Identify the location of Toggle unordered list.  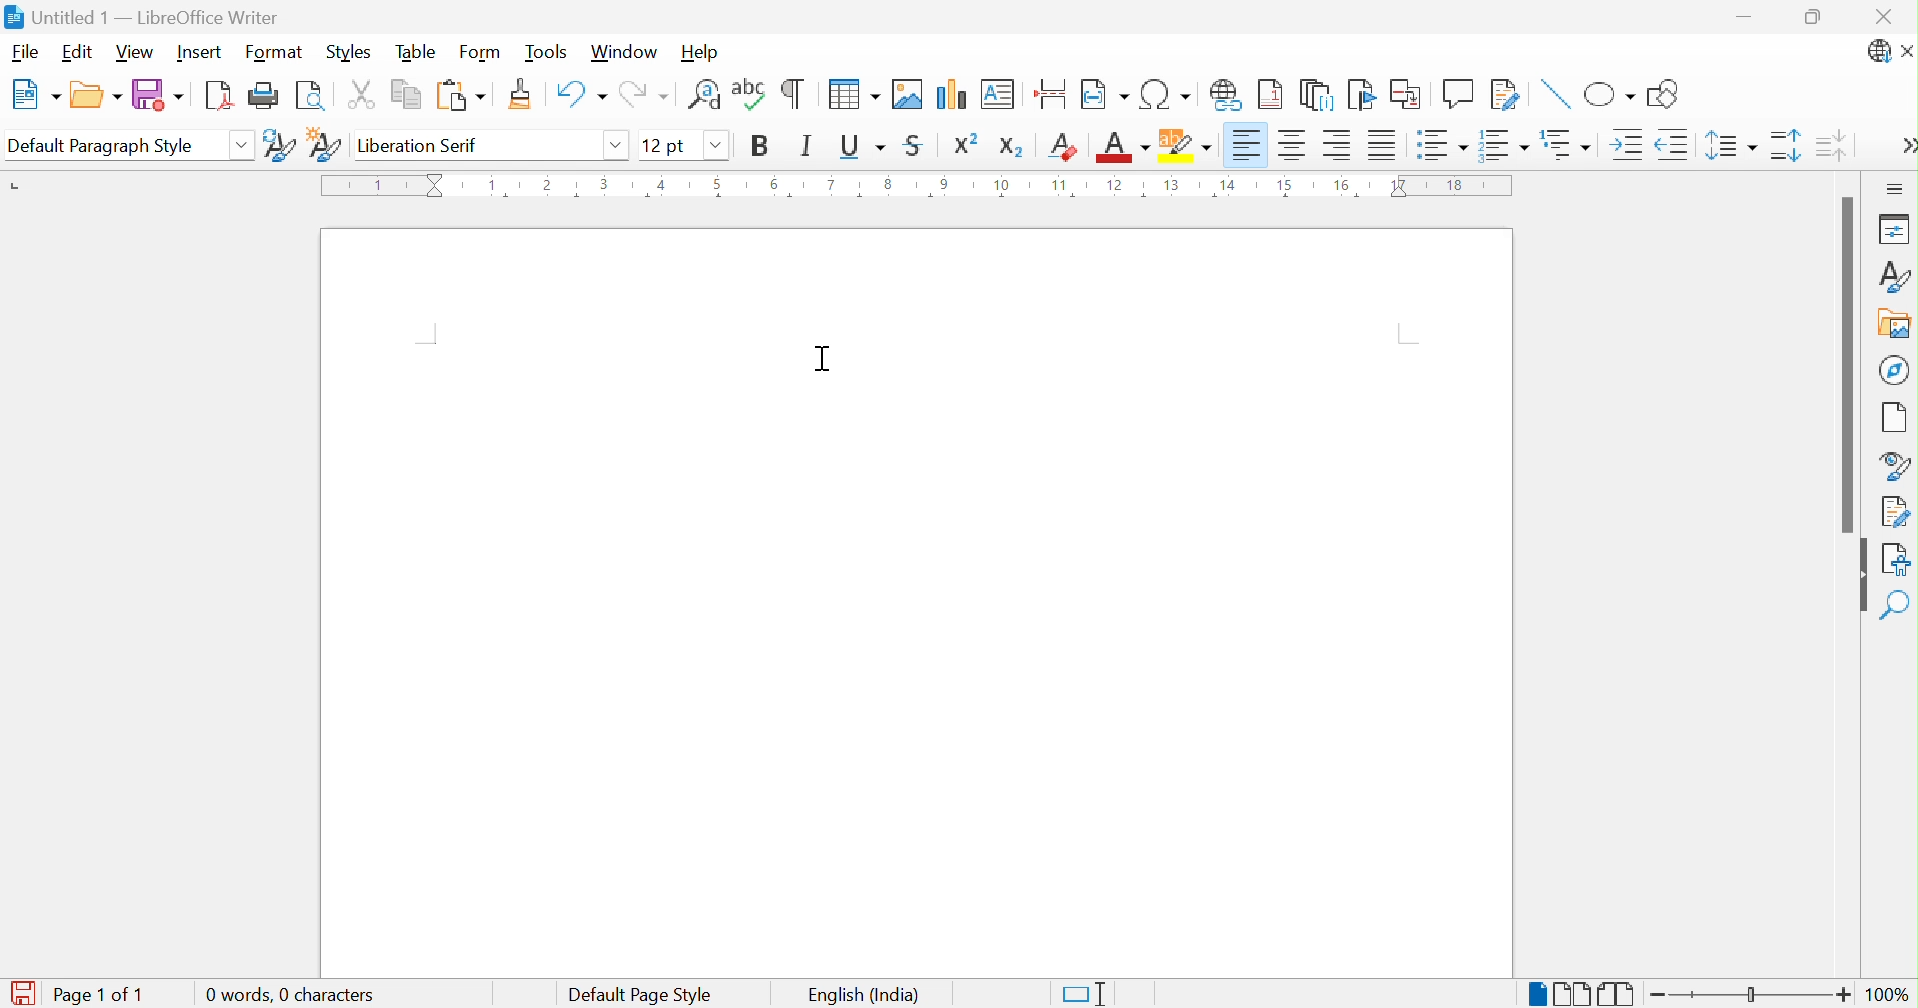
(1443, 148).